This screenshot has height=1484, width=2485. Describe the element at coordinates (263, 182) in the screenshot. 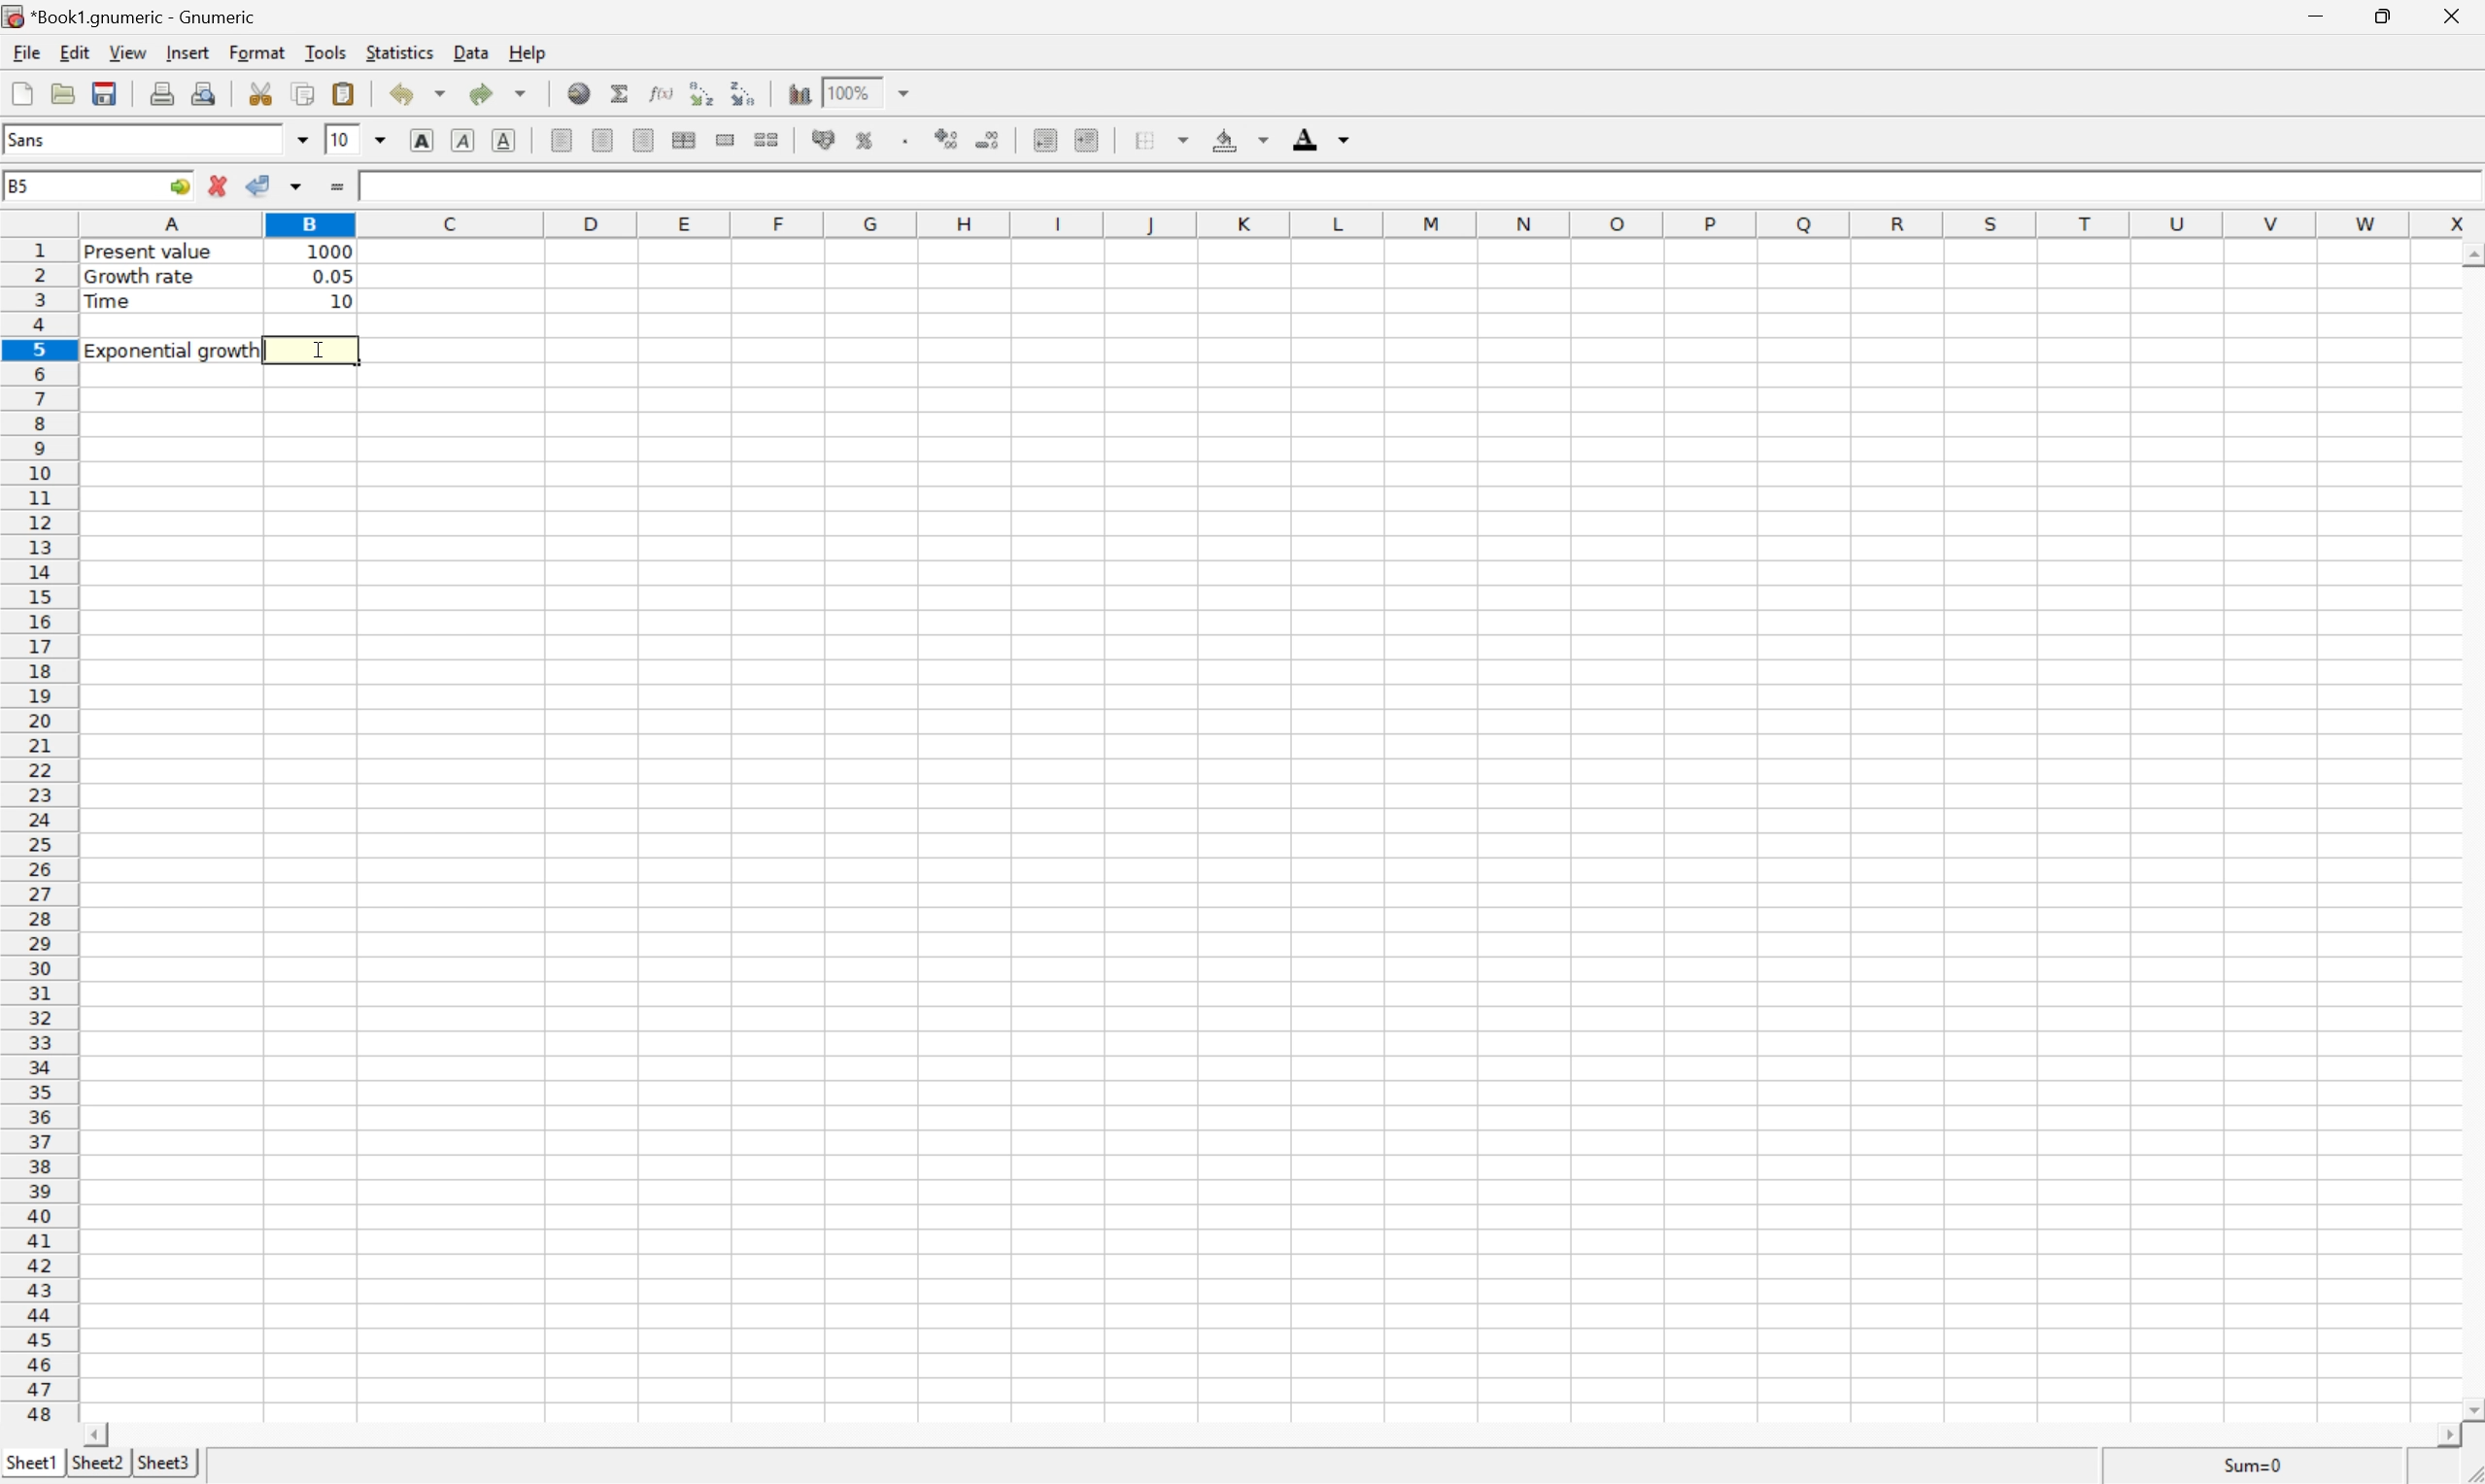

I see `Accept changes` at that location.